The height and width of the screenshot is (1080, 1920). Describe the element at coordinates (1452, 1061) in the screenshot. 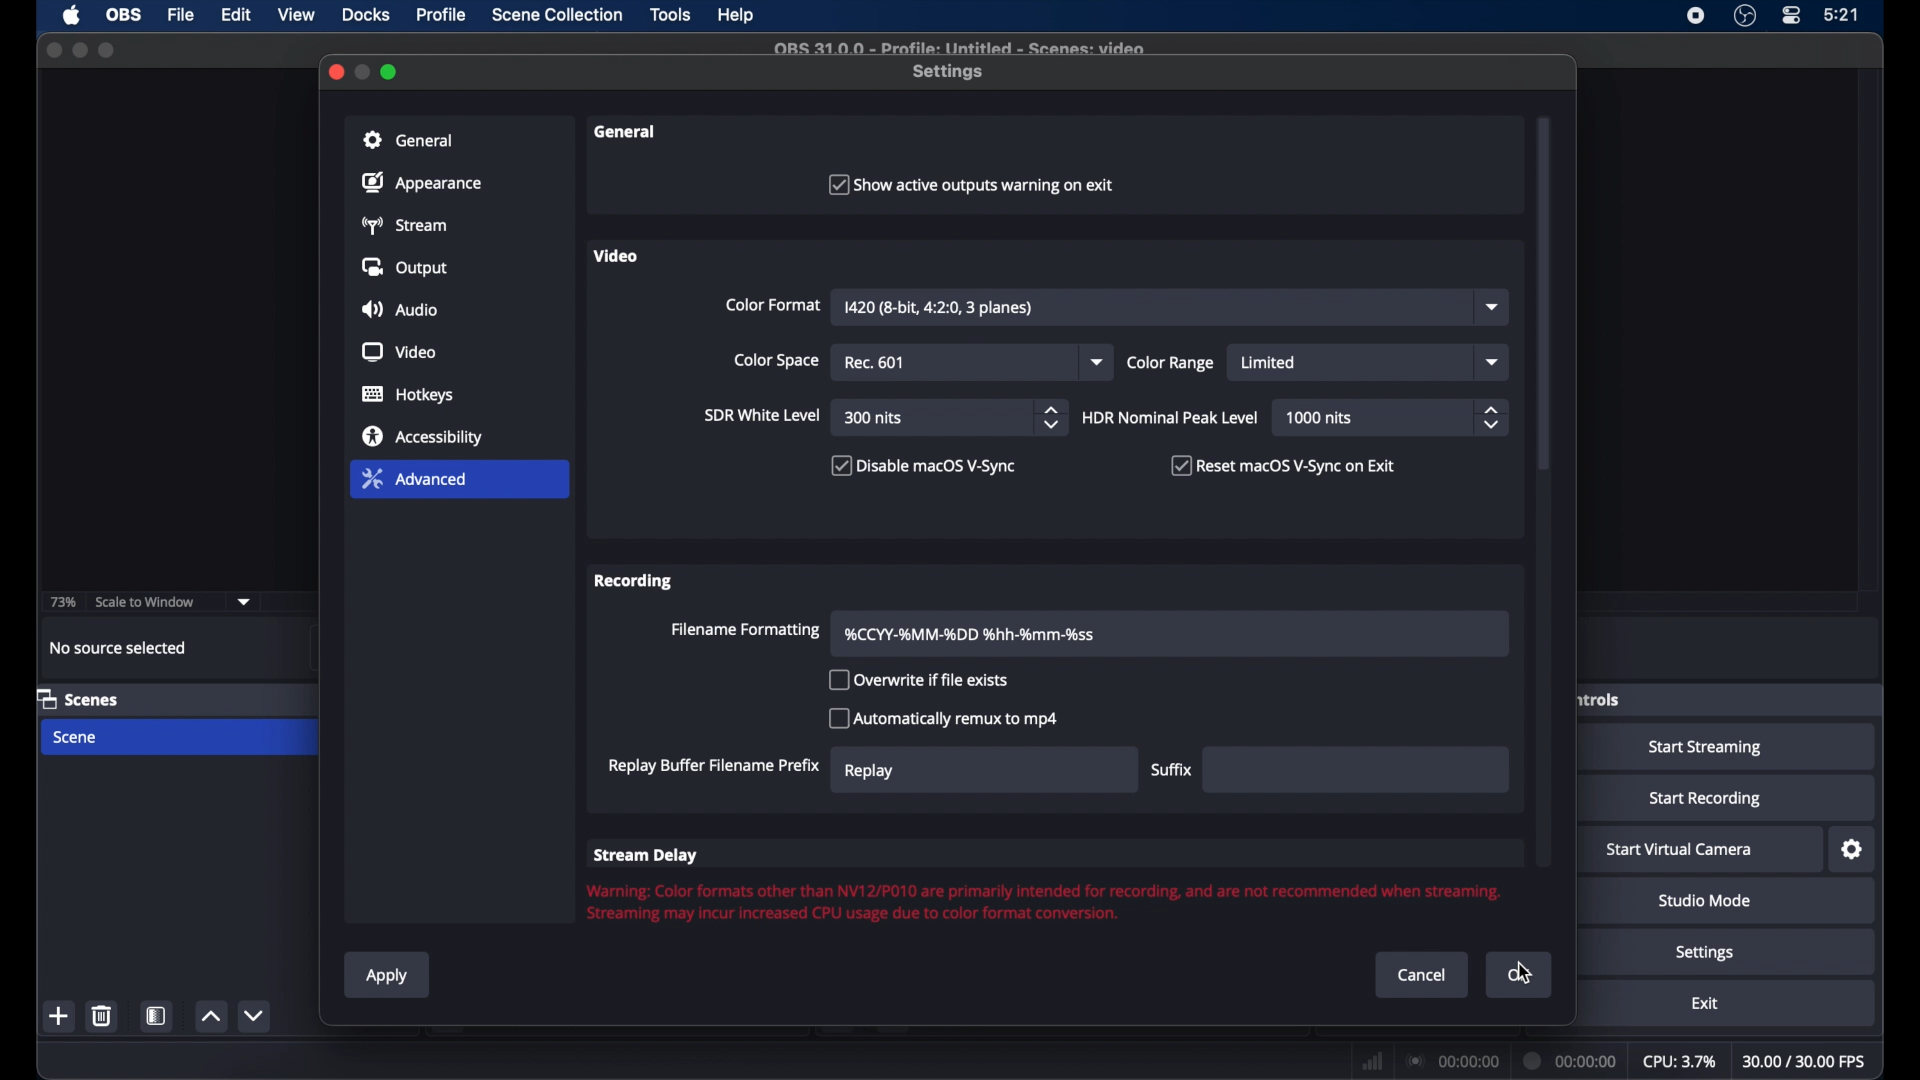

I see `connection` at that location.